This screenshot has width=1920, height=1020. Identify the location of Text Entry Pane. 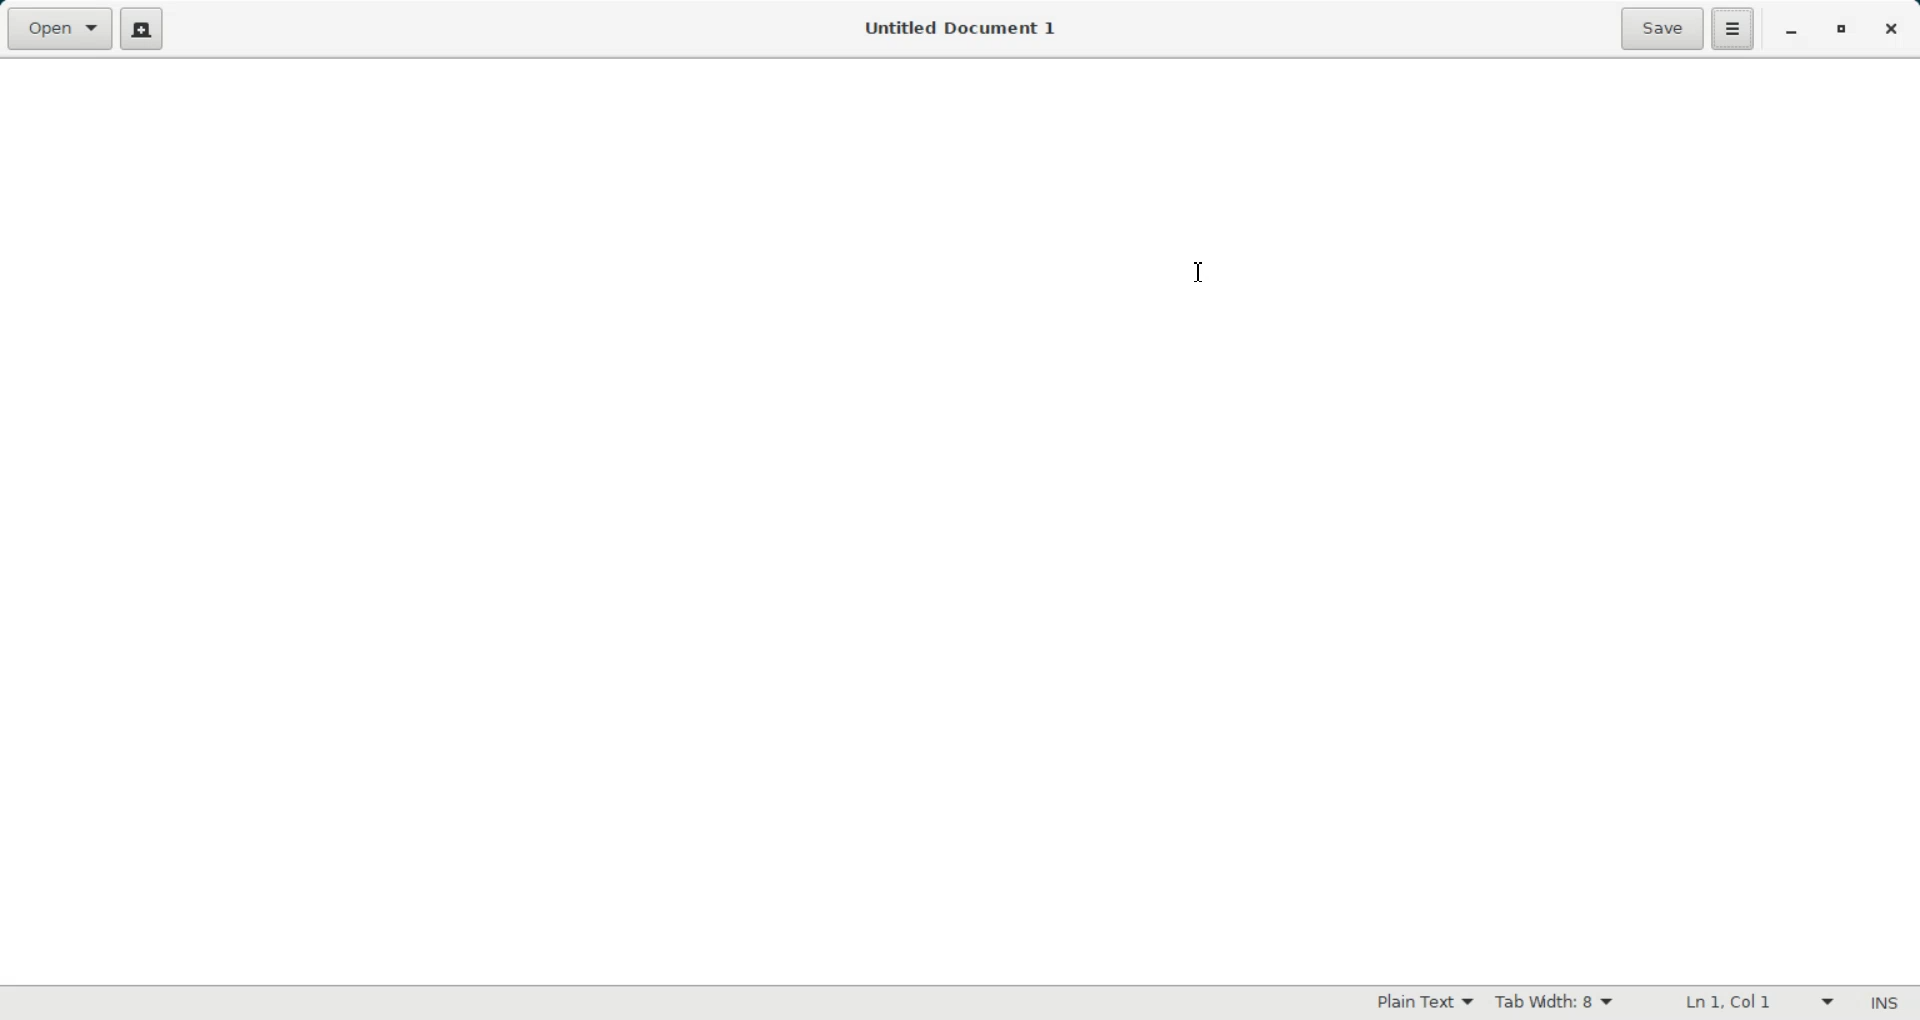
(959, 521).